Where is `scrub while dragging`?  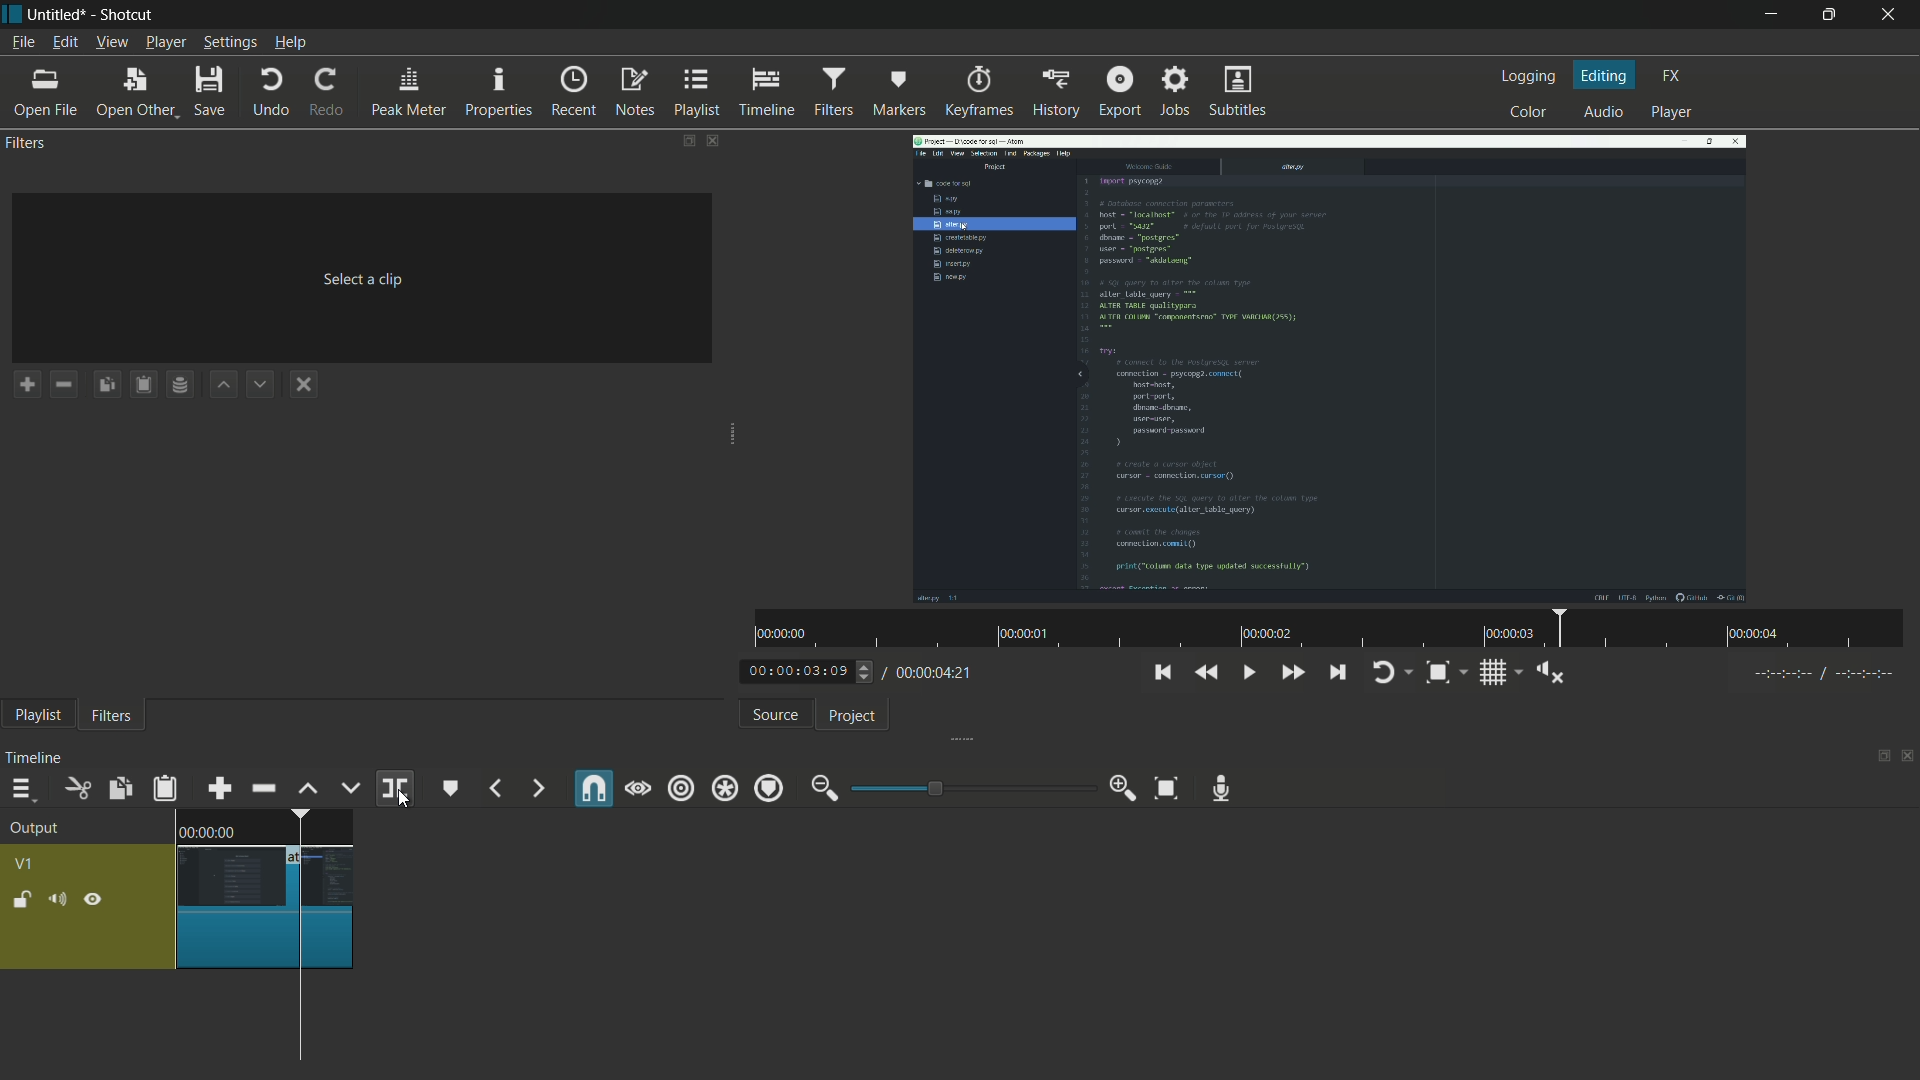
scrub while dragging is located at coordinates (637, 789).